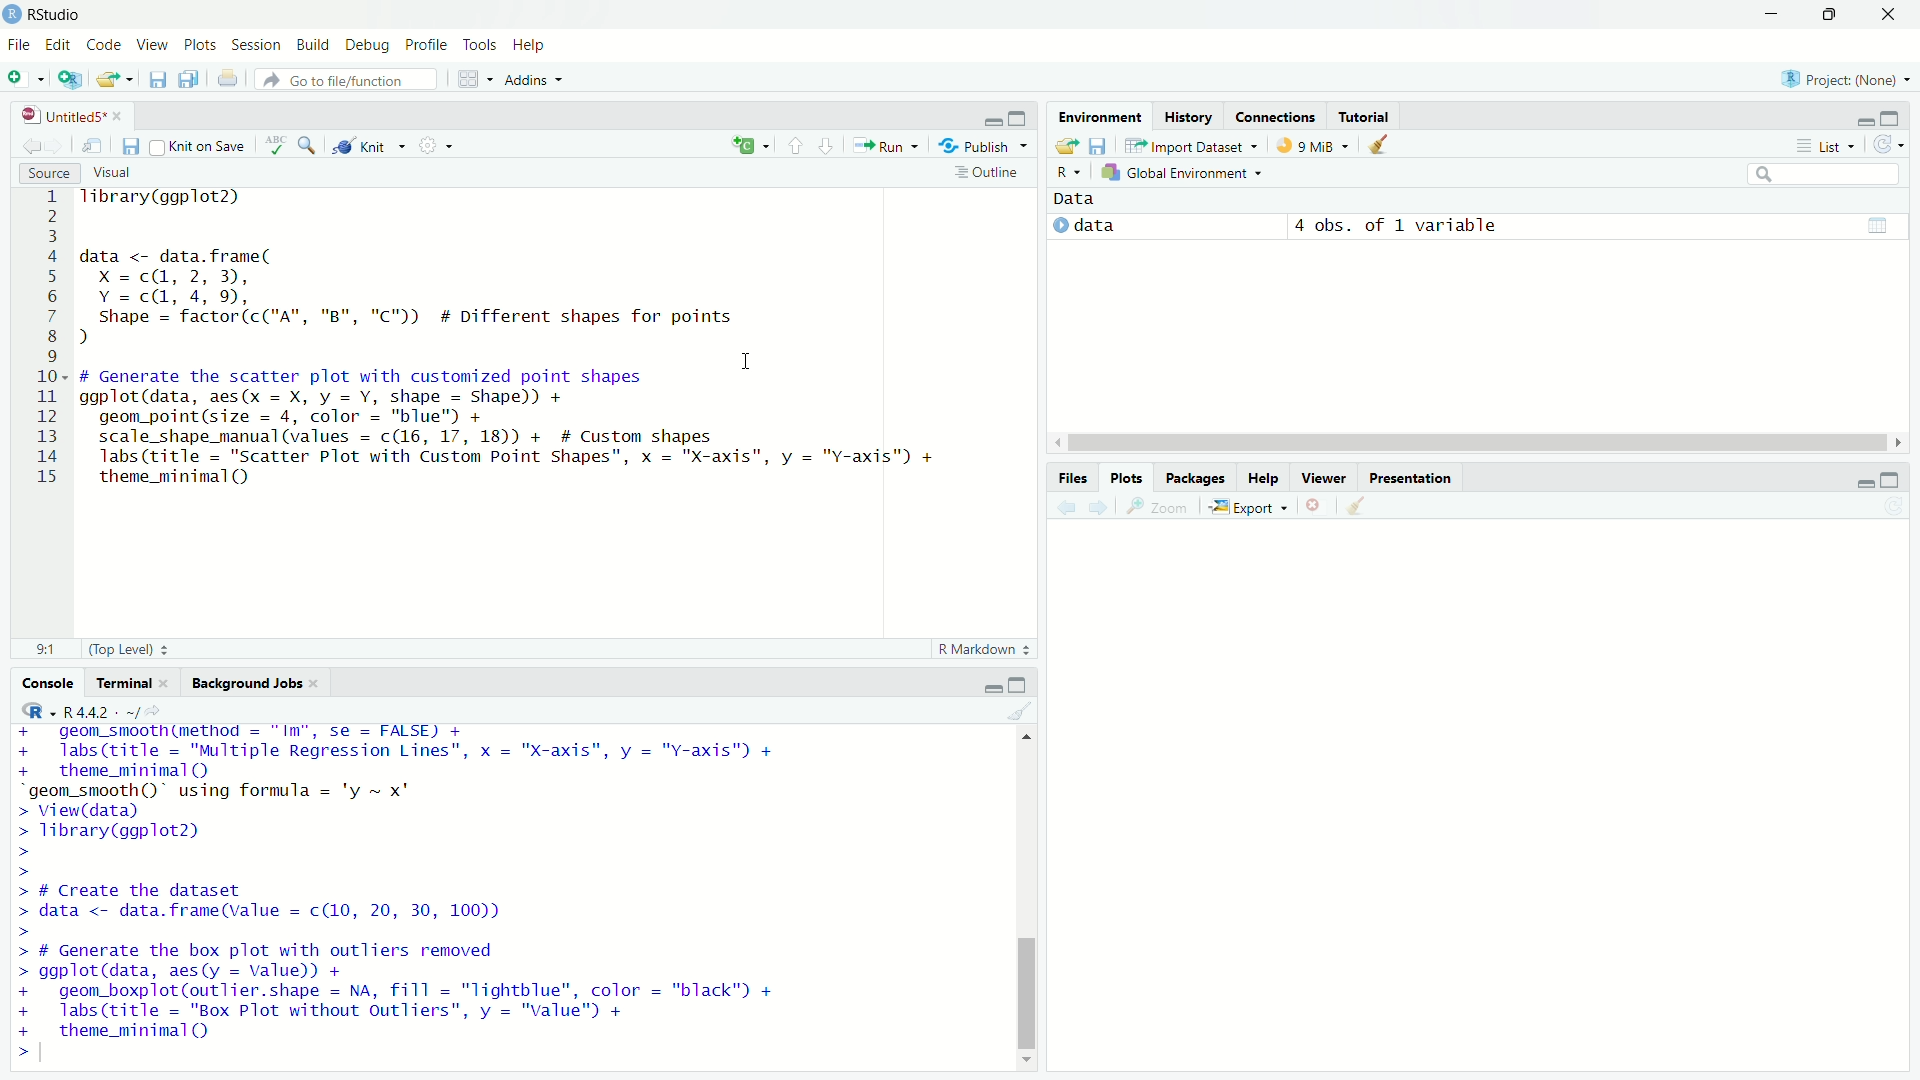 The height and width of the screenshot is (1080, 1920). I want to click on Knit on Save, so click(199, 145).